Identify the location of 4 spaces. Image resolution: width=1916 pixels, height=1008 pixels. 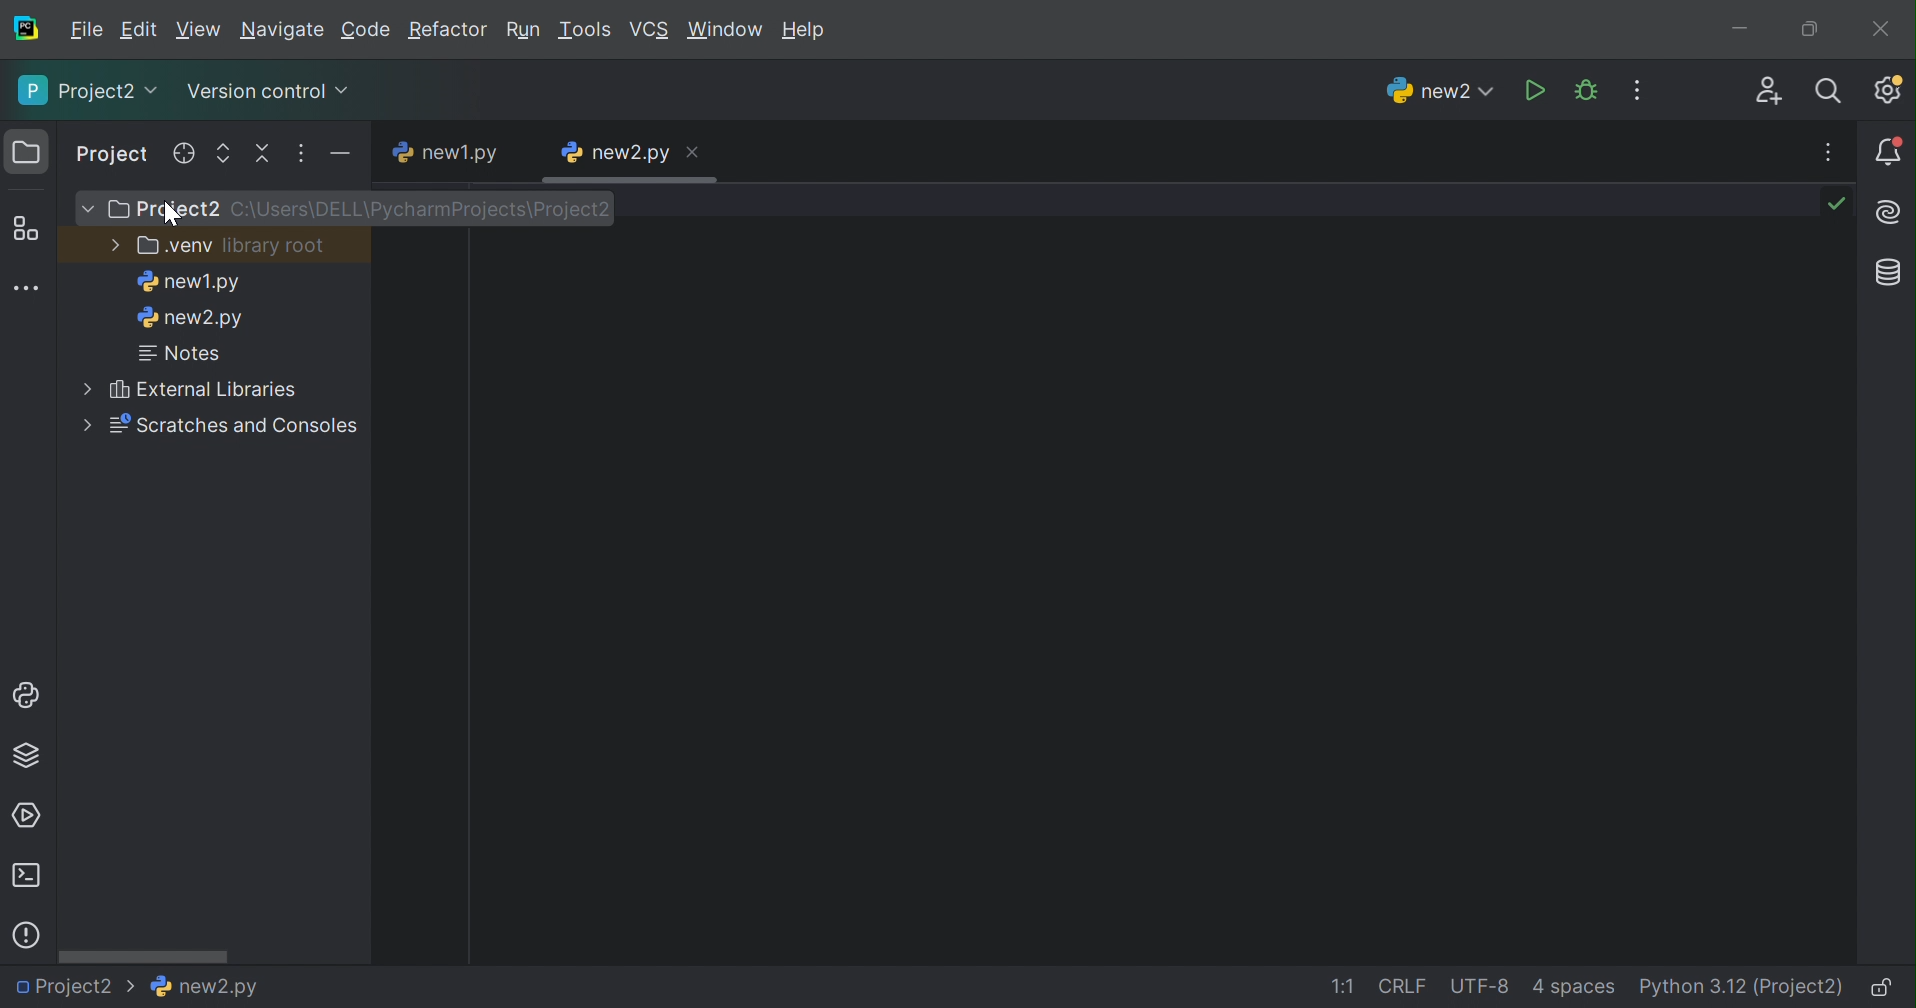
(1577, 988).